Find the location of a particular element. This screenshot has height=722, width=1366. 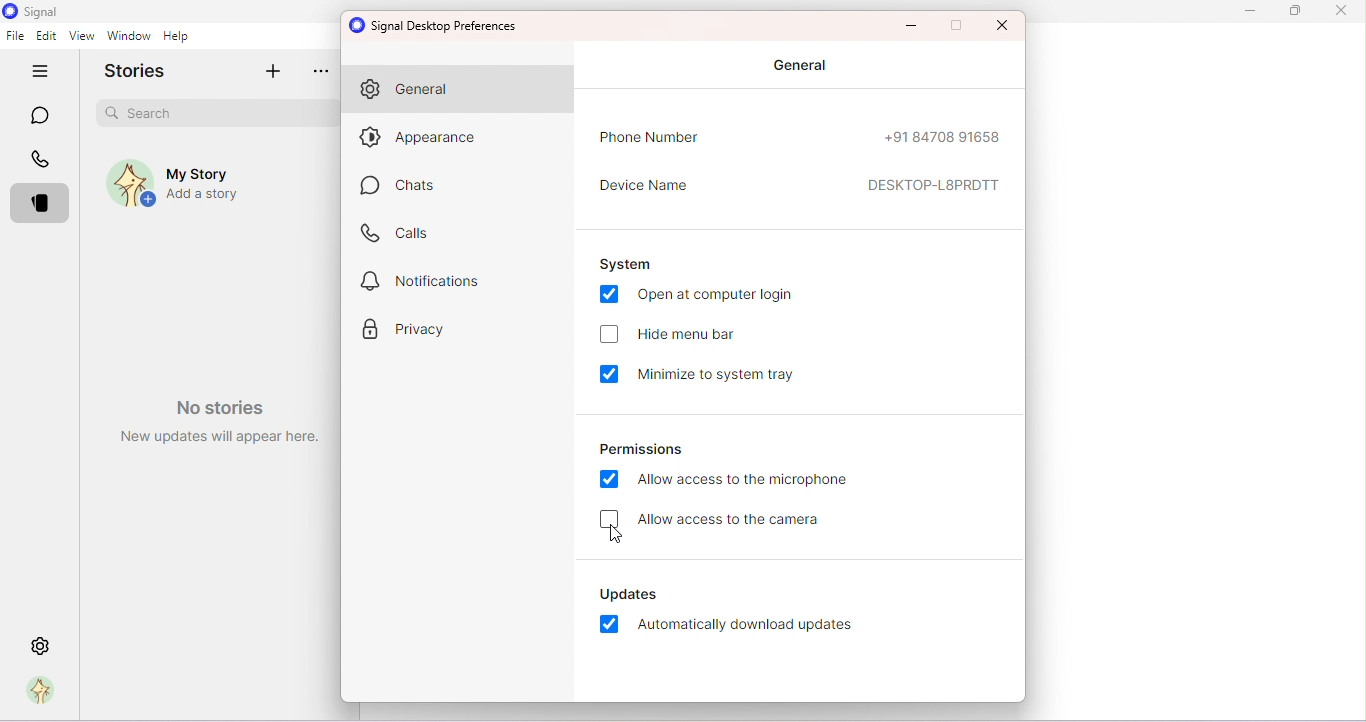

General is located at coordinates (405, 87).